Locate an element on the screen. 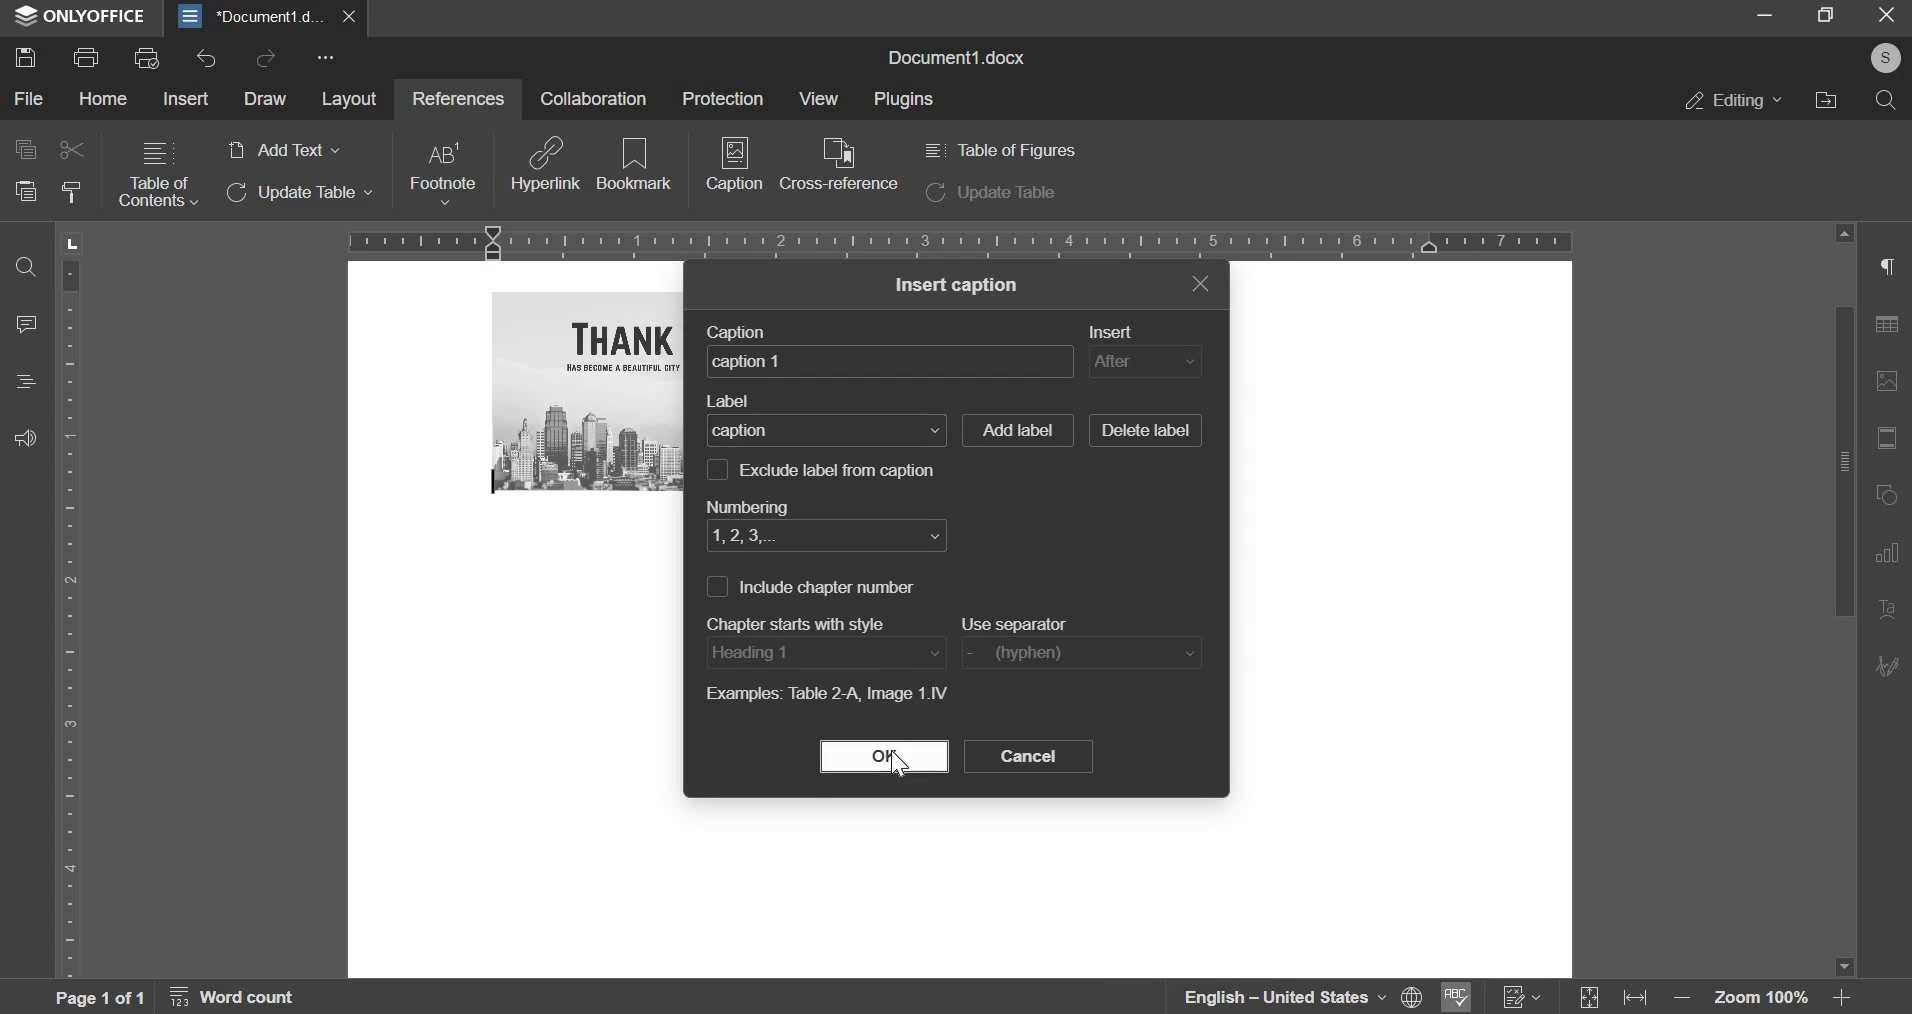  heading is located at coordinates (824, 652).